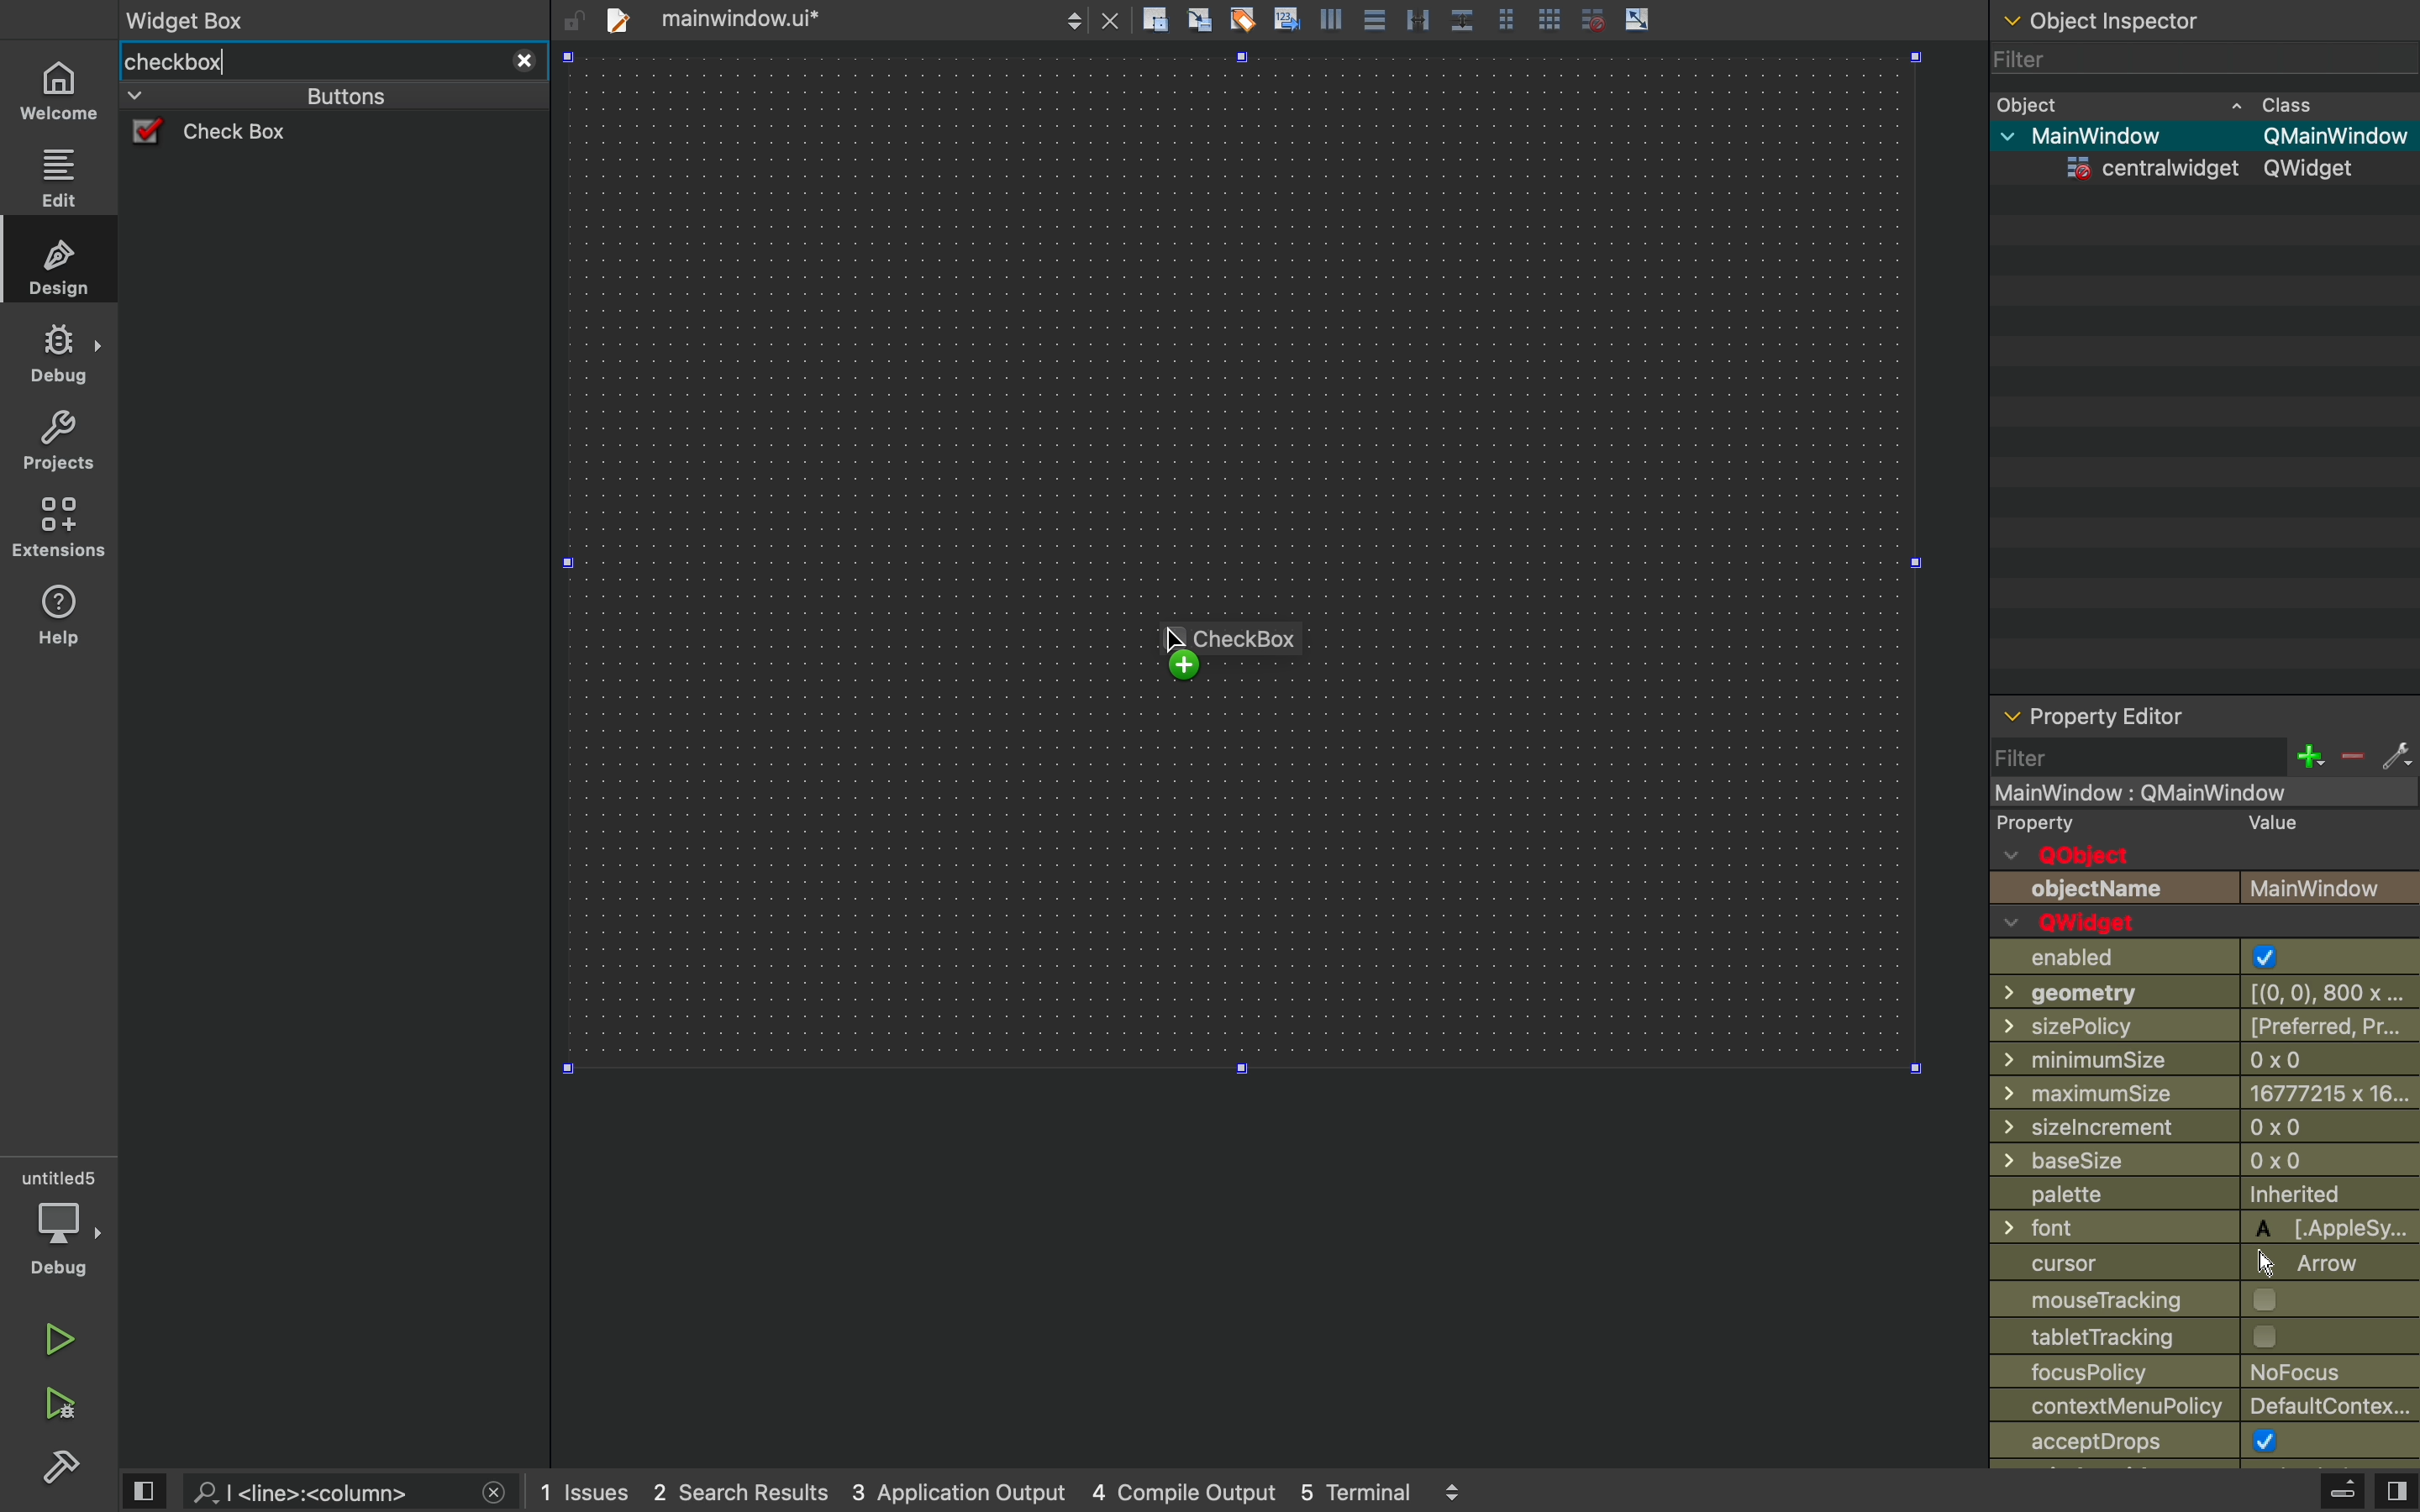 The image size is (2420, 1512). I want to click on mainwindow, so click(2204, 136).